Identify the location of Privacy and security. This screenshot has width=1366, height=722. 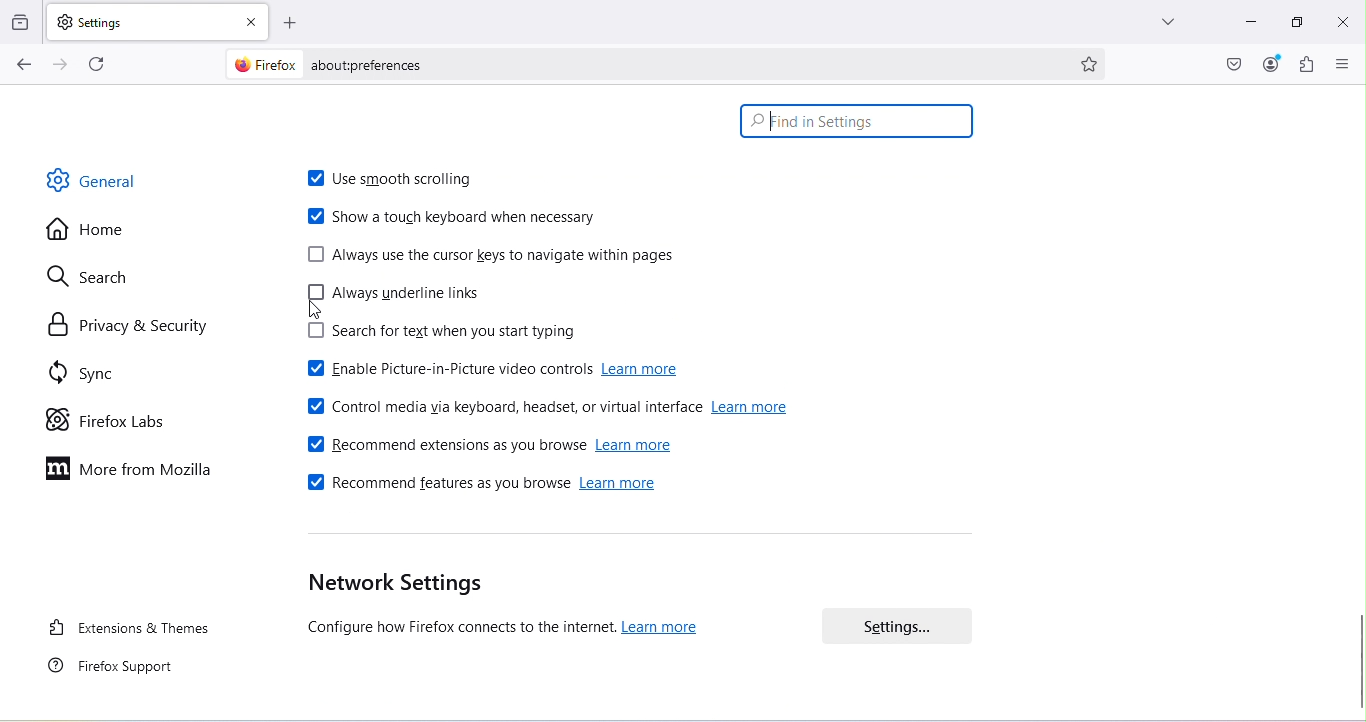
(127, 325).